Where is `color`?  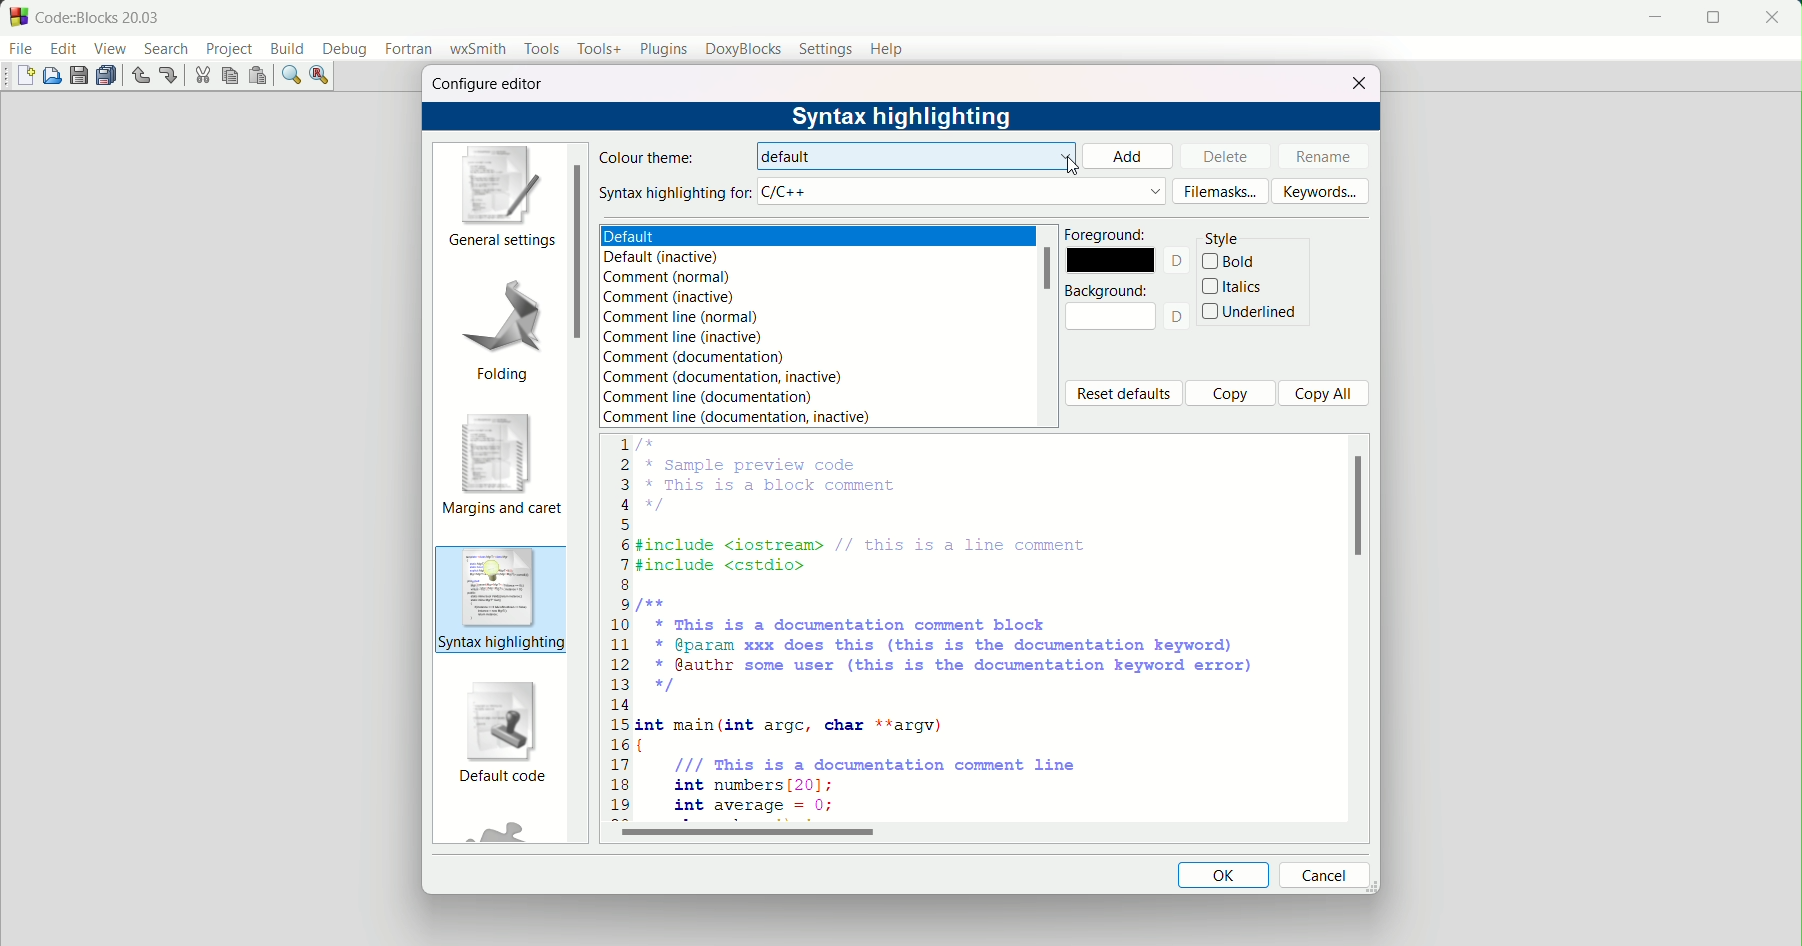
color is located at coordinates (1111, 316).